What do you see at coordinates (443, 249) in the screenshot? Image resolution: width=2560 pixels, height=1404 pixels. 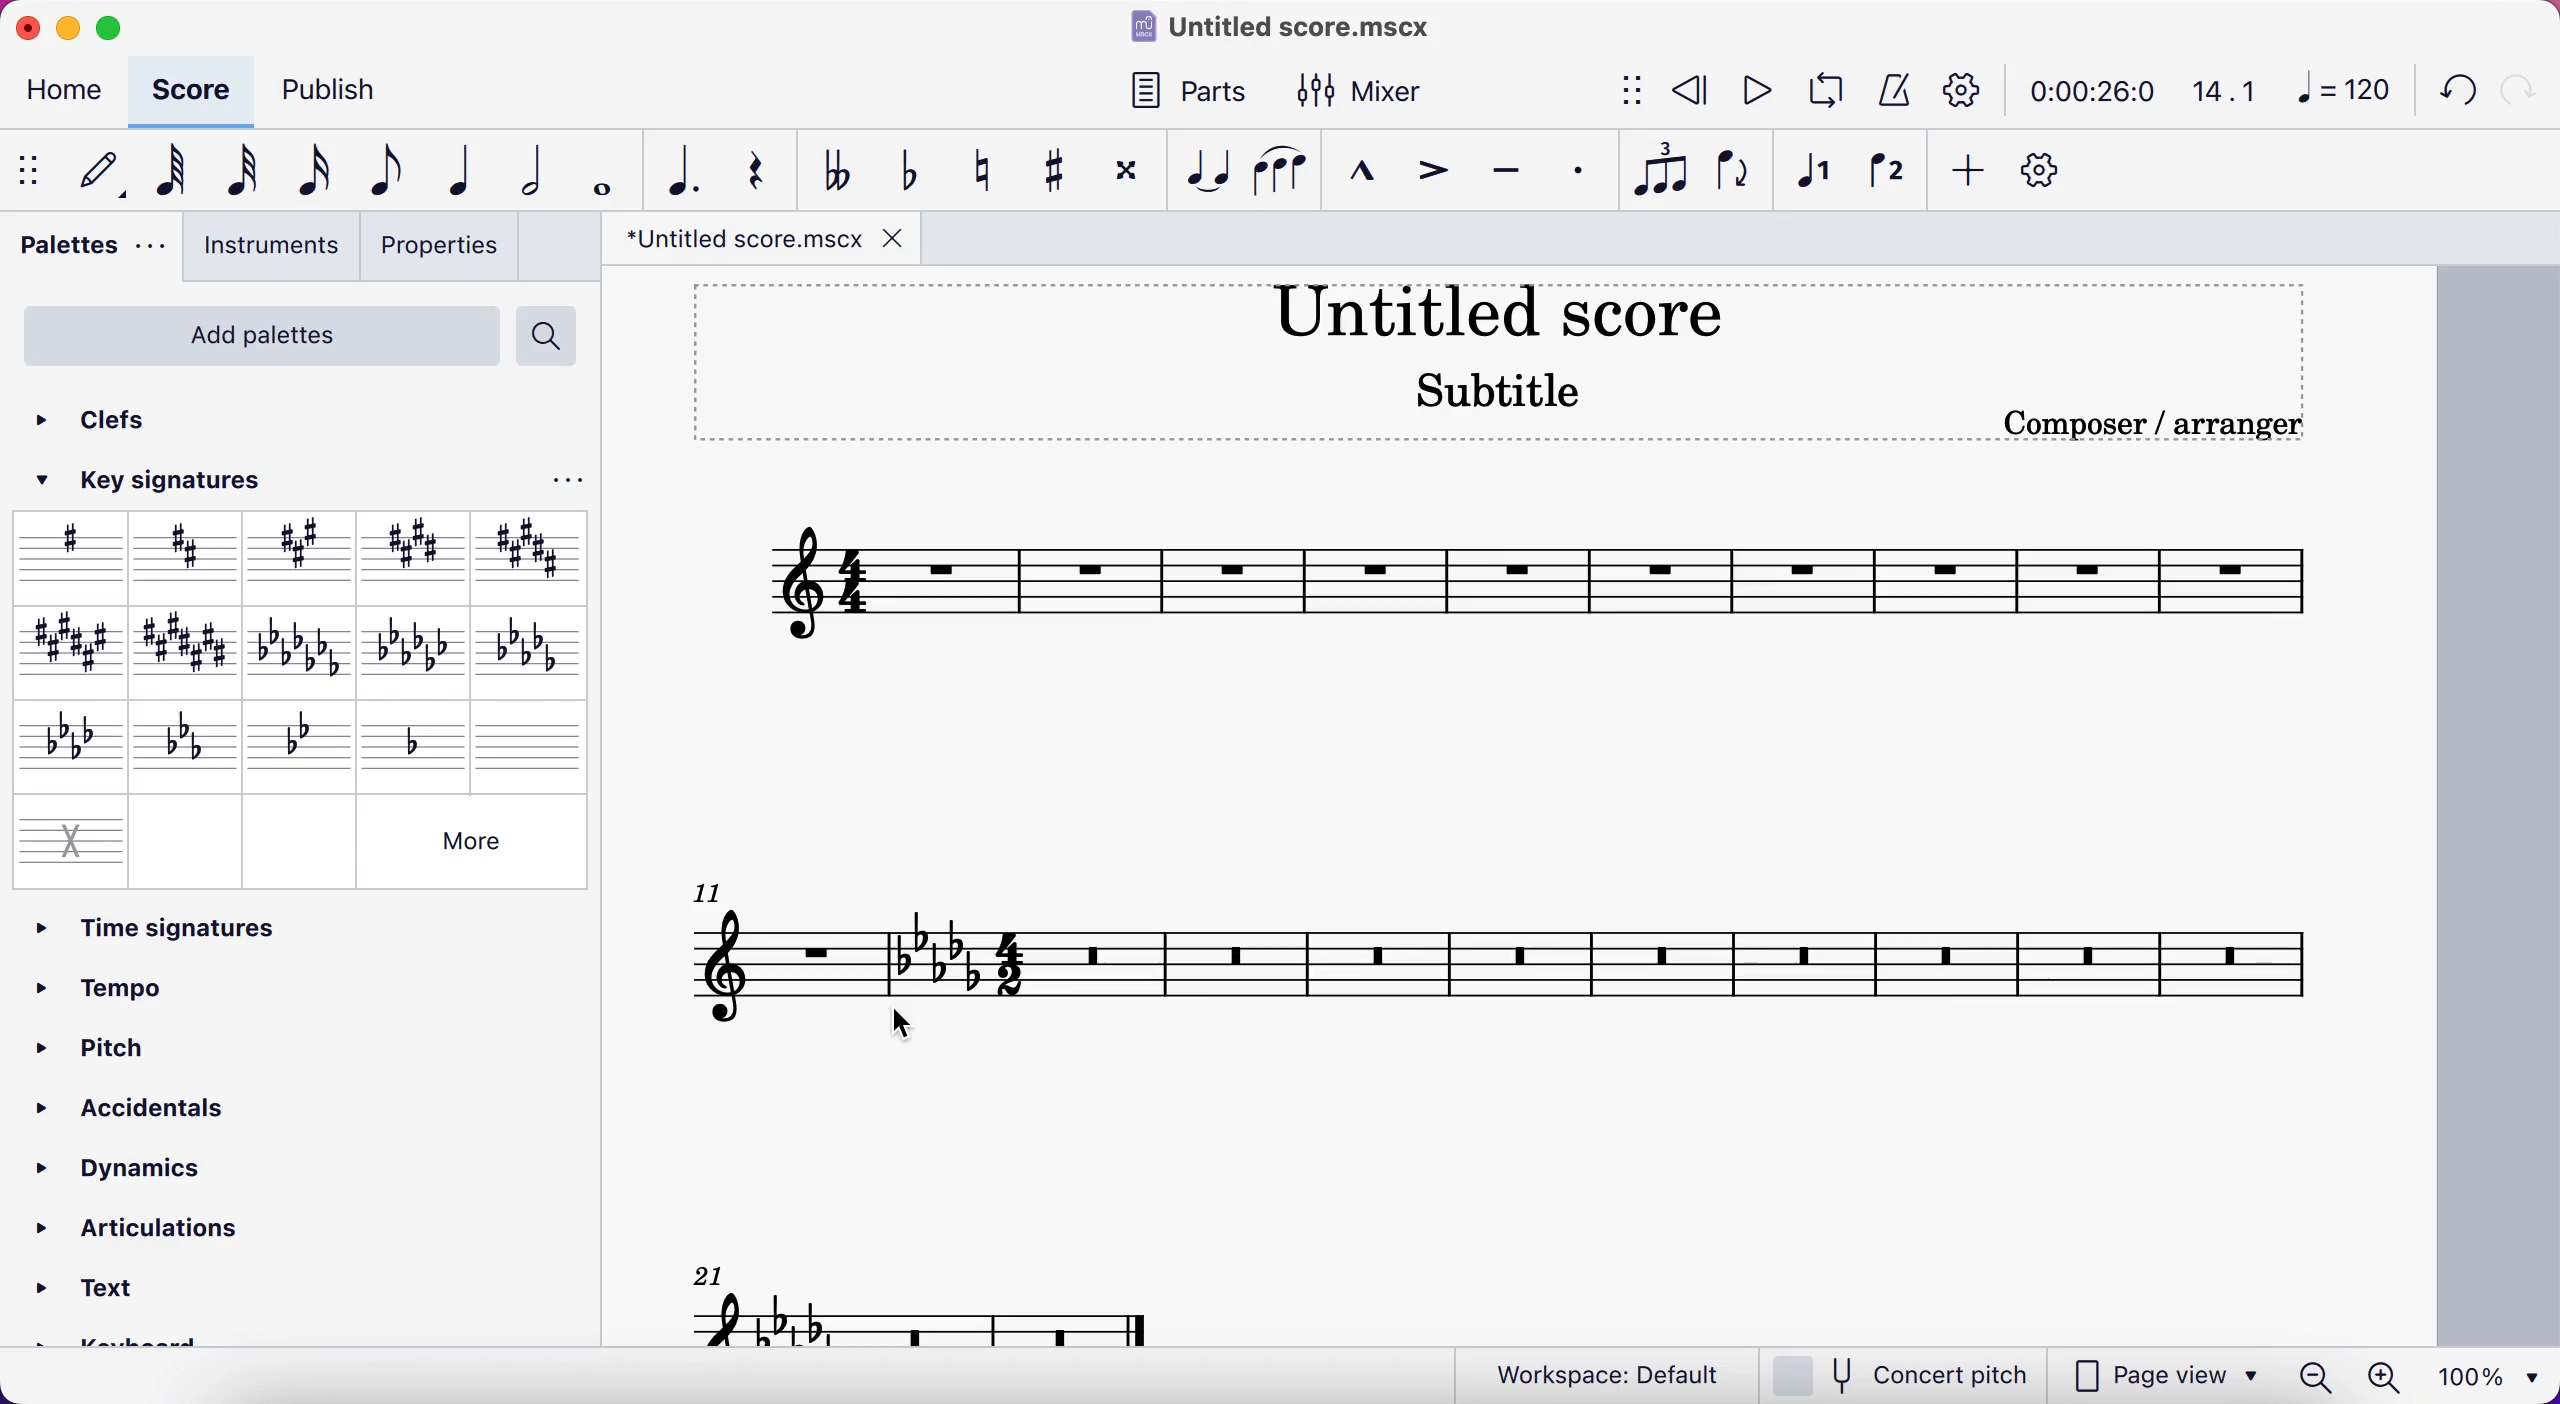 I see `properties` at bounding box center [443, 249].